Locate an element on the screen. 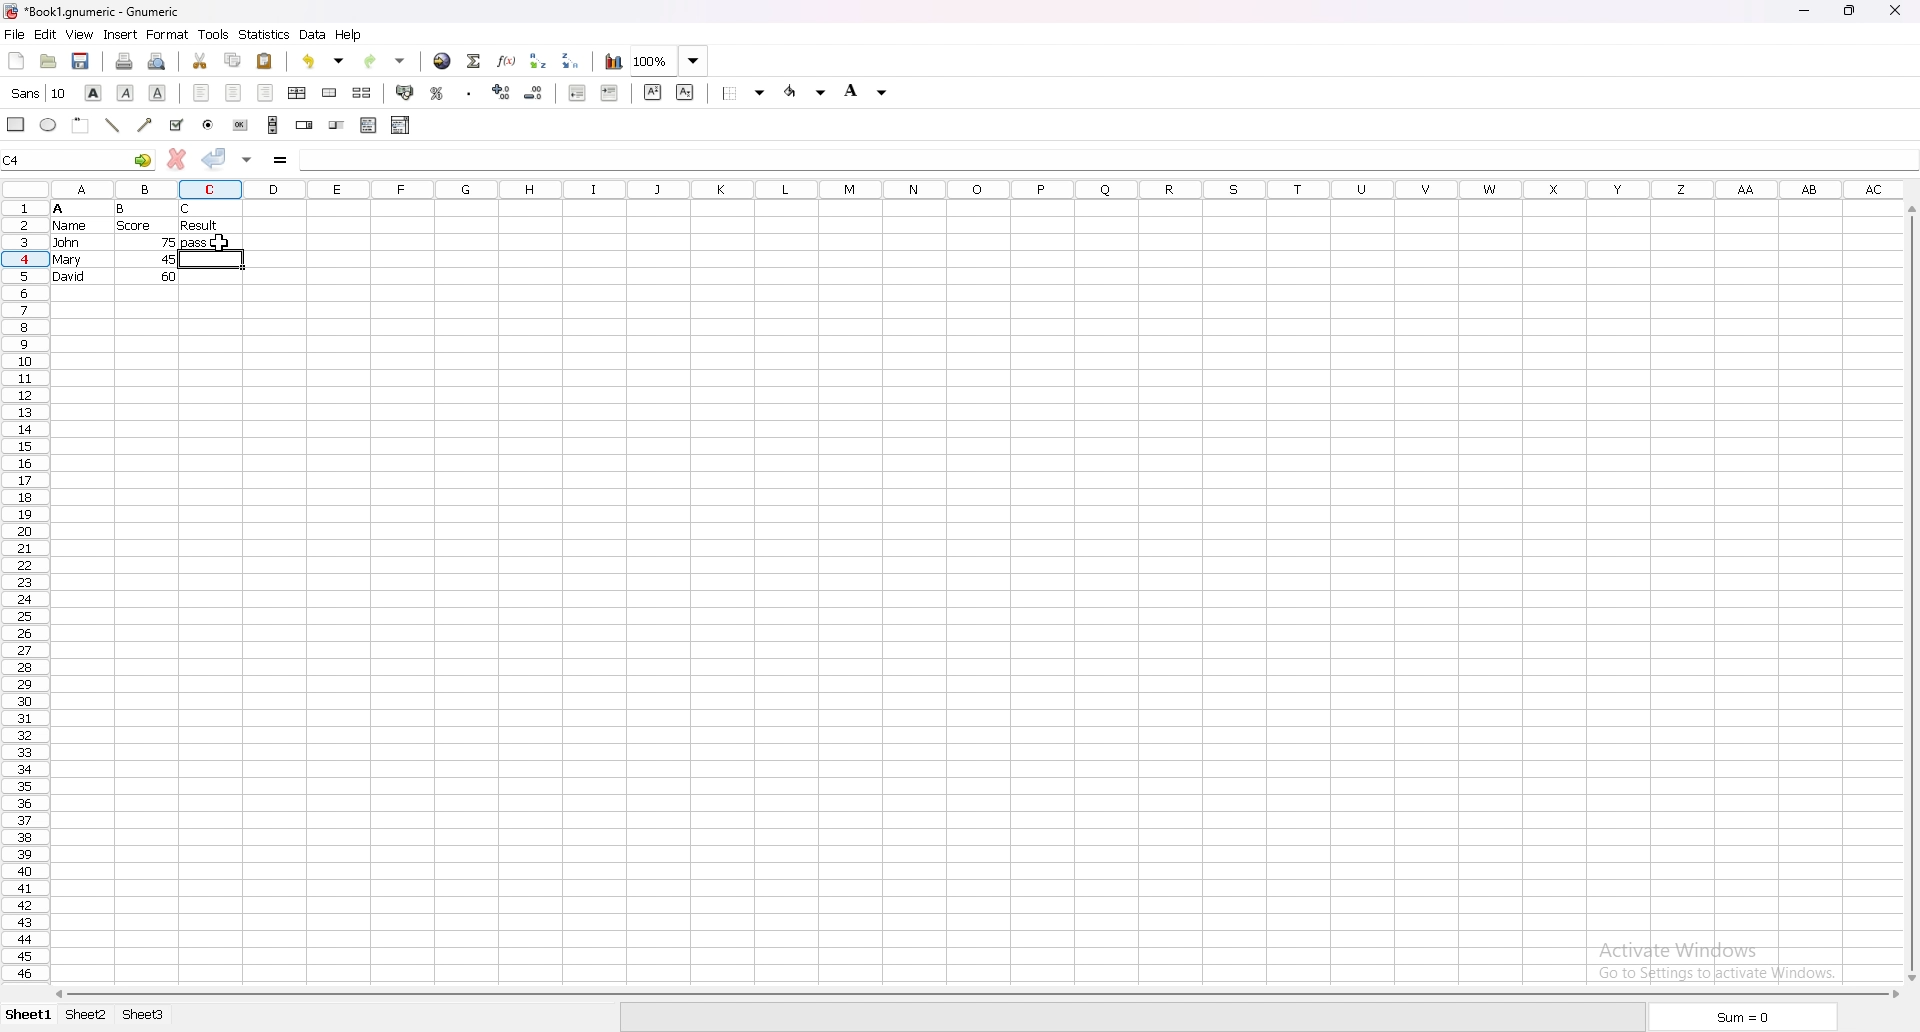  sort descending is located at coordinates (571, 60).